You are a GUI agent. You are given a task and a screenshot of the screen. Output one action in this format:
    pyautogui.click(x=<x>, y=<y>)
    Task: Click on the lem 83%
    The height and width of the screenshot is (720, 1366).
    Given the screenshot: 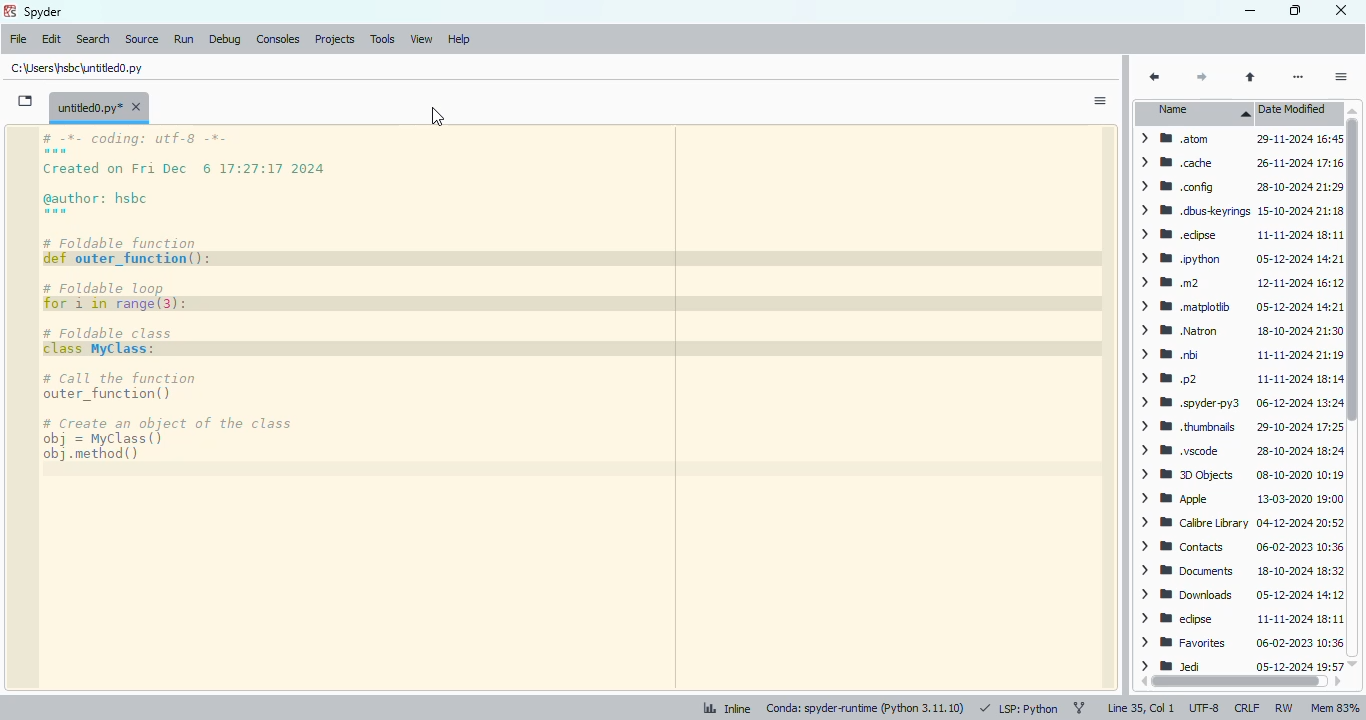 What is the action you would take?
    pyautogui.click(x=1337, y=707)
    